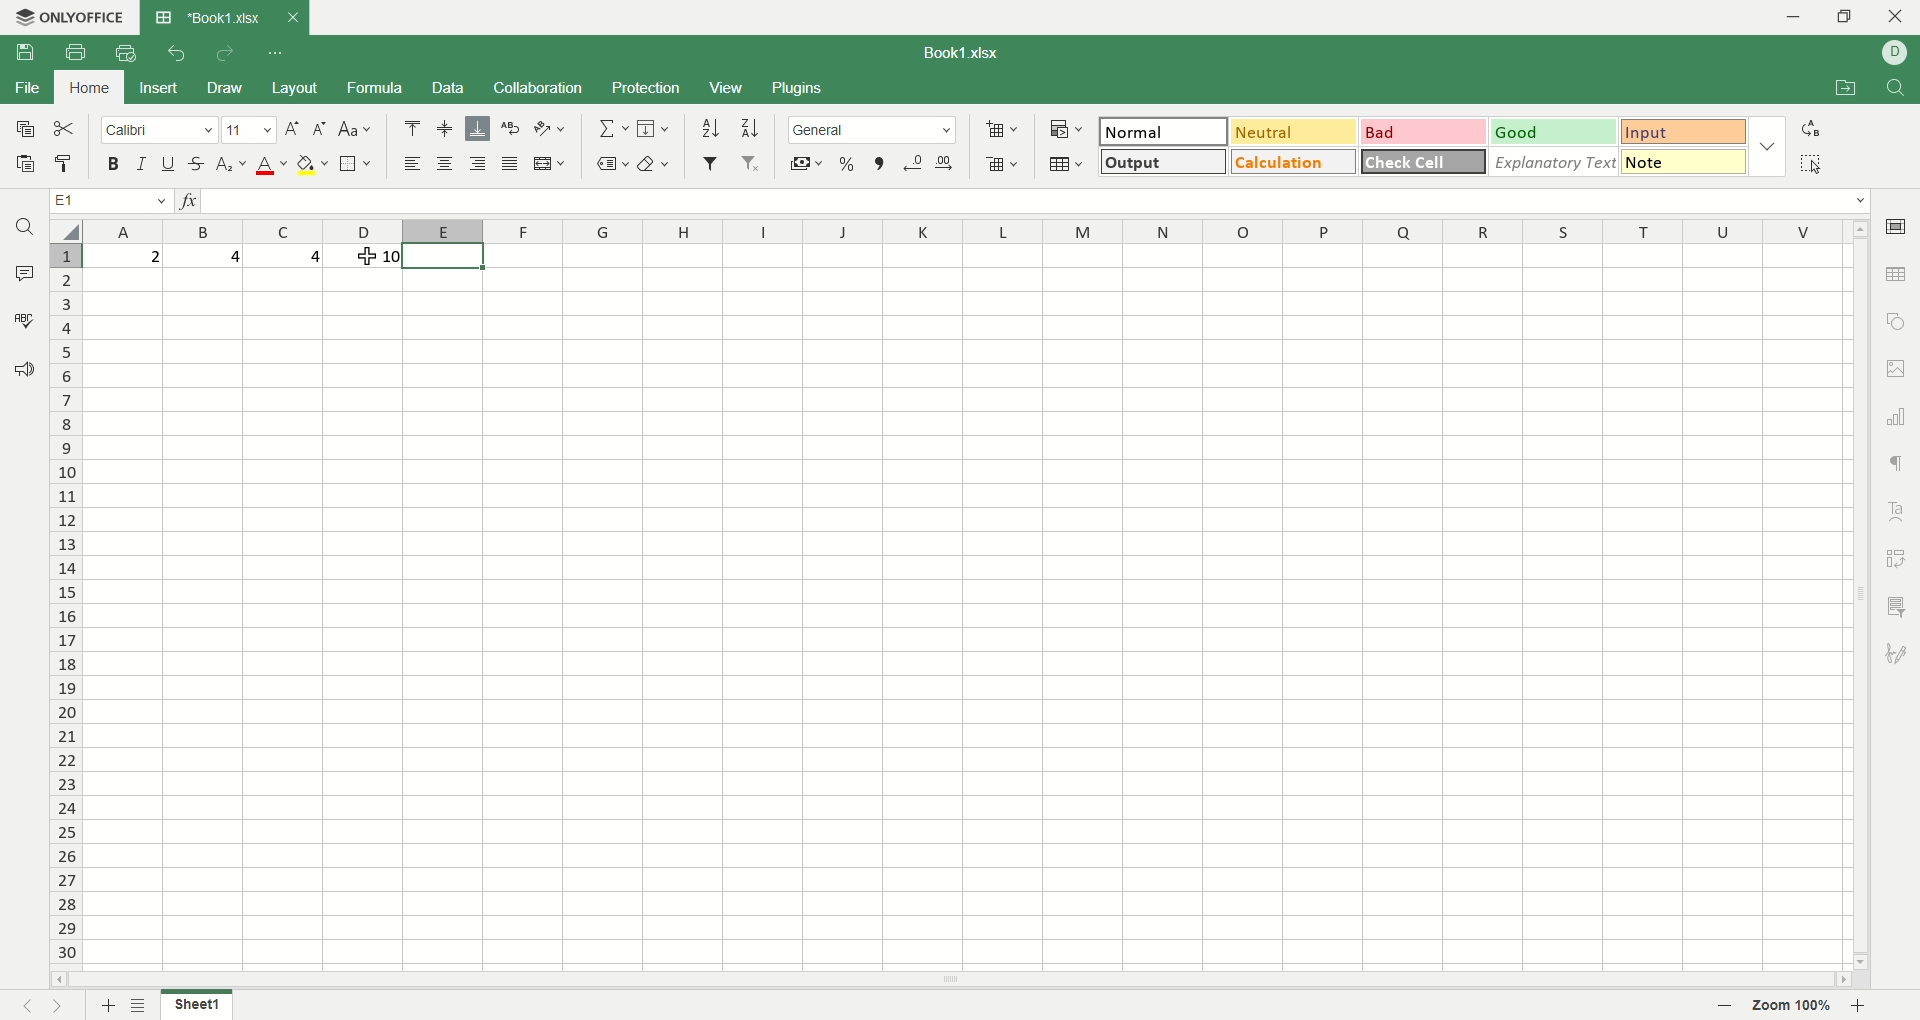  What do you see at coordinates (1424, 132) in the screenshot?
I see `bad` at bounding box center [1424, 132].